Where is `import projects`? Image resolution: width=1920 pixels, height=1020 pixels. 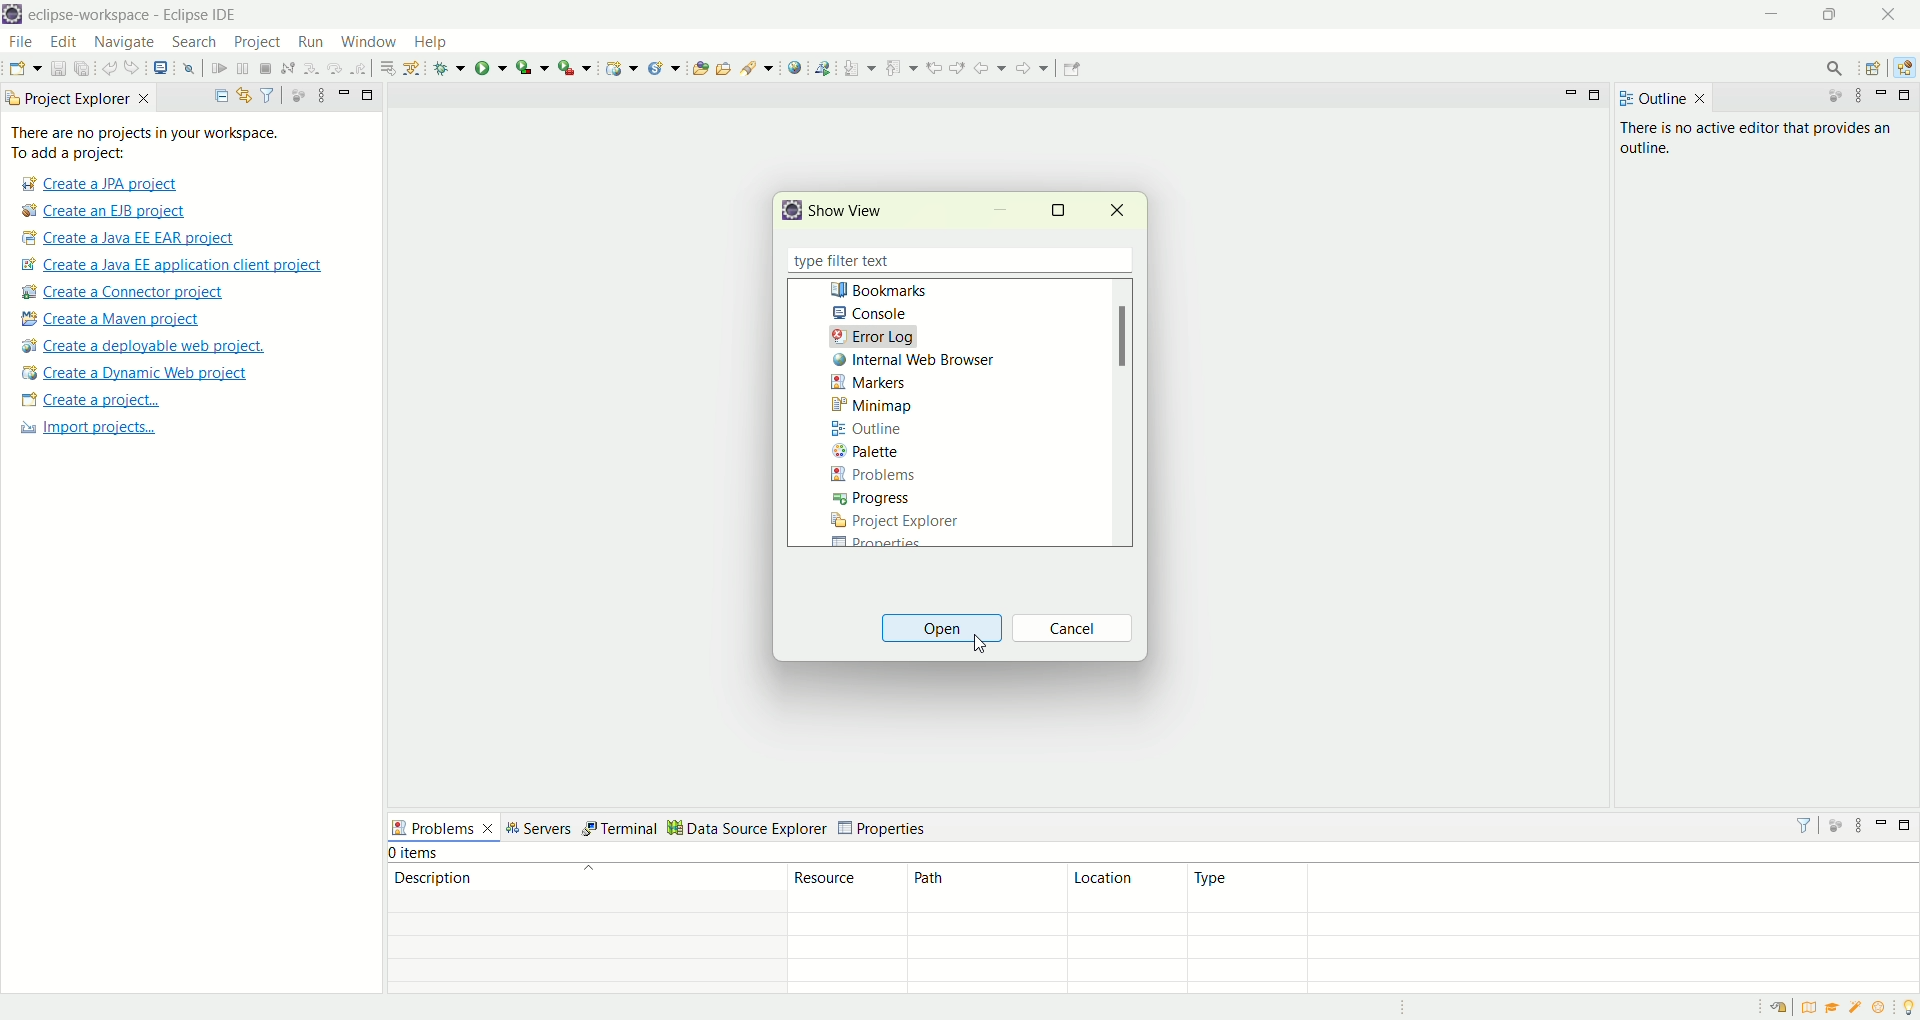
import projects is located at coordinates (100, 434).